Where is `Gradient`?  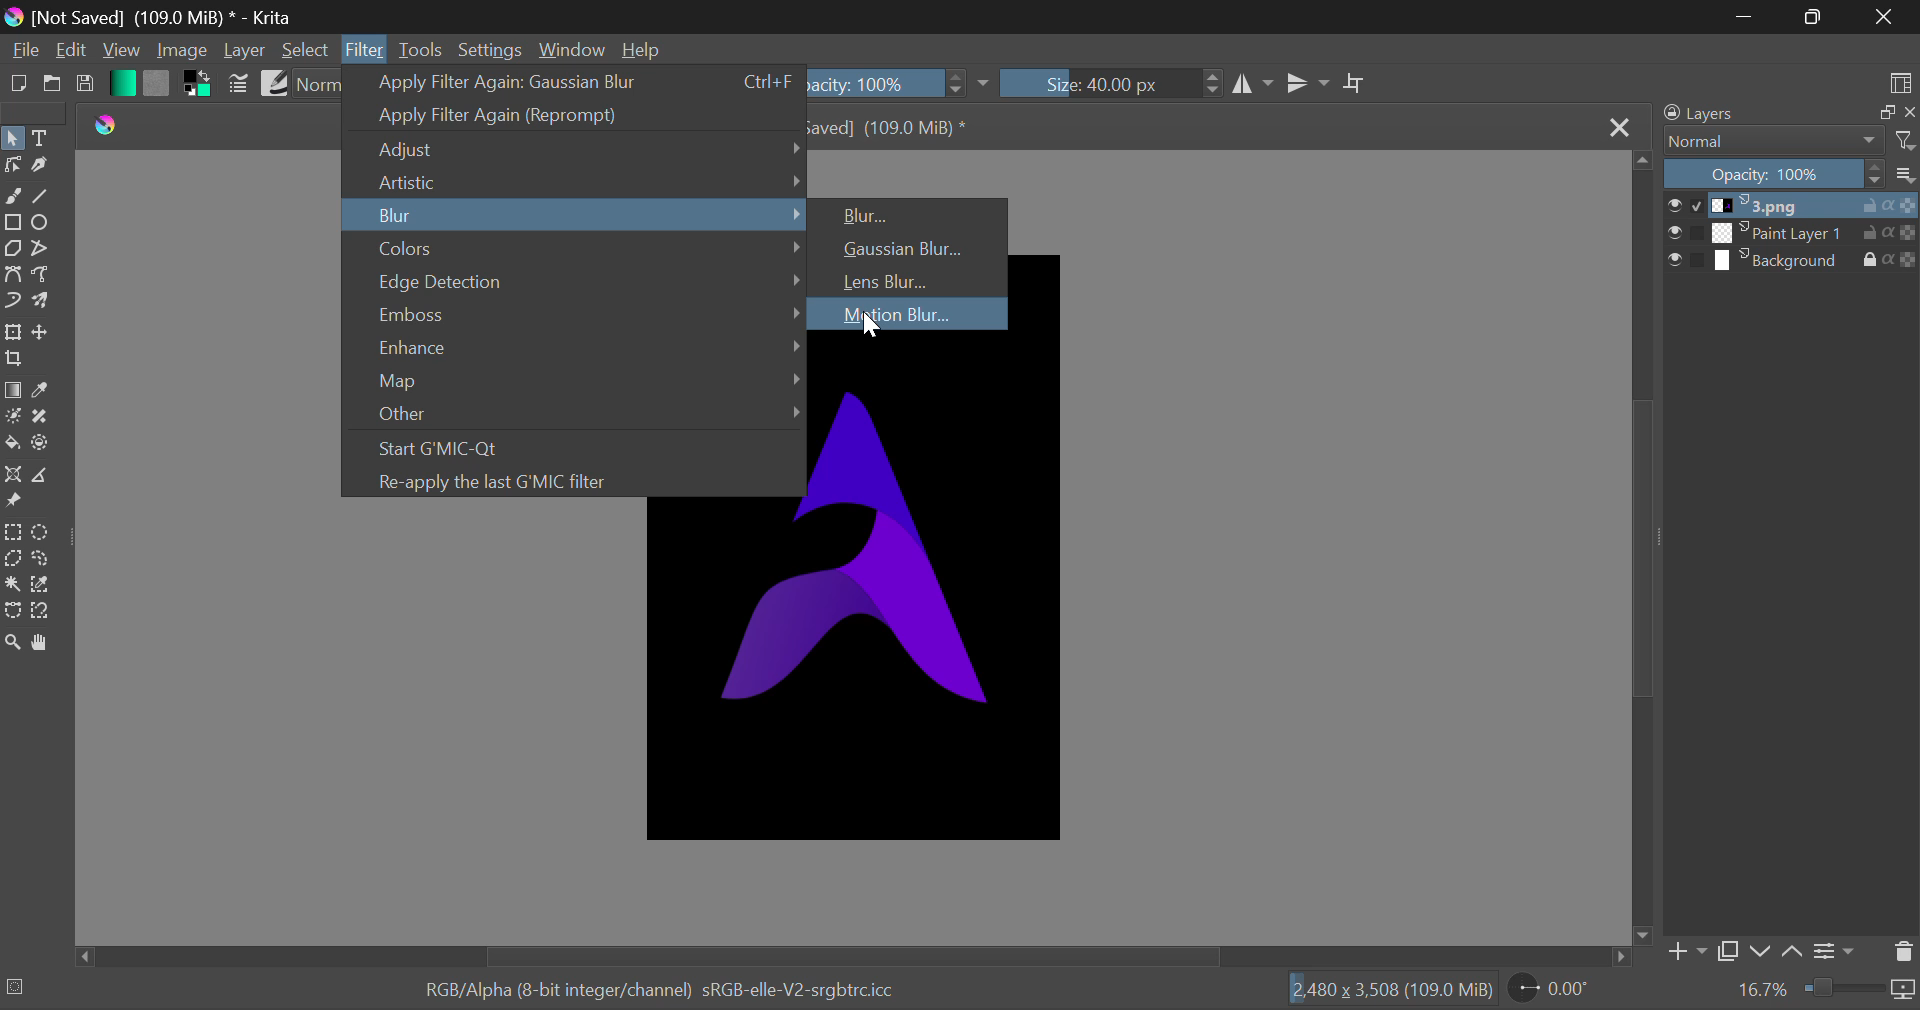
Gradient is located at coordinates (121, 82).